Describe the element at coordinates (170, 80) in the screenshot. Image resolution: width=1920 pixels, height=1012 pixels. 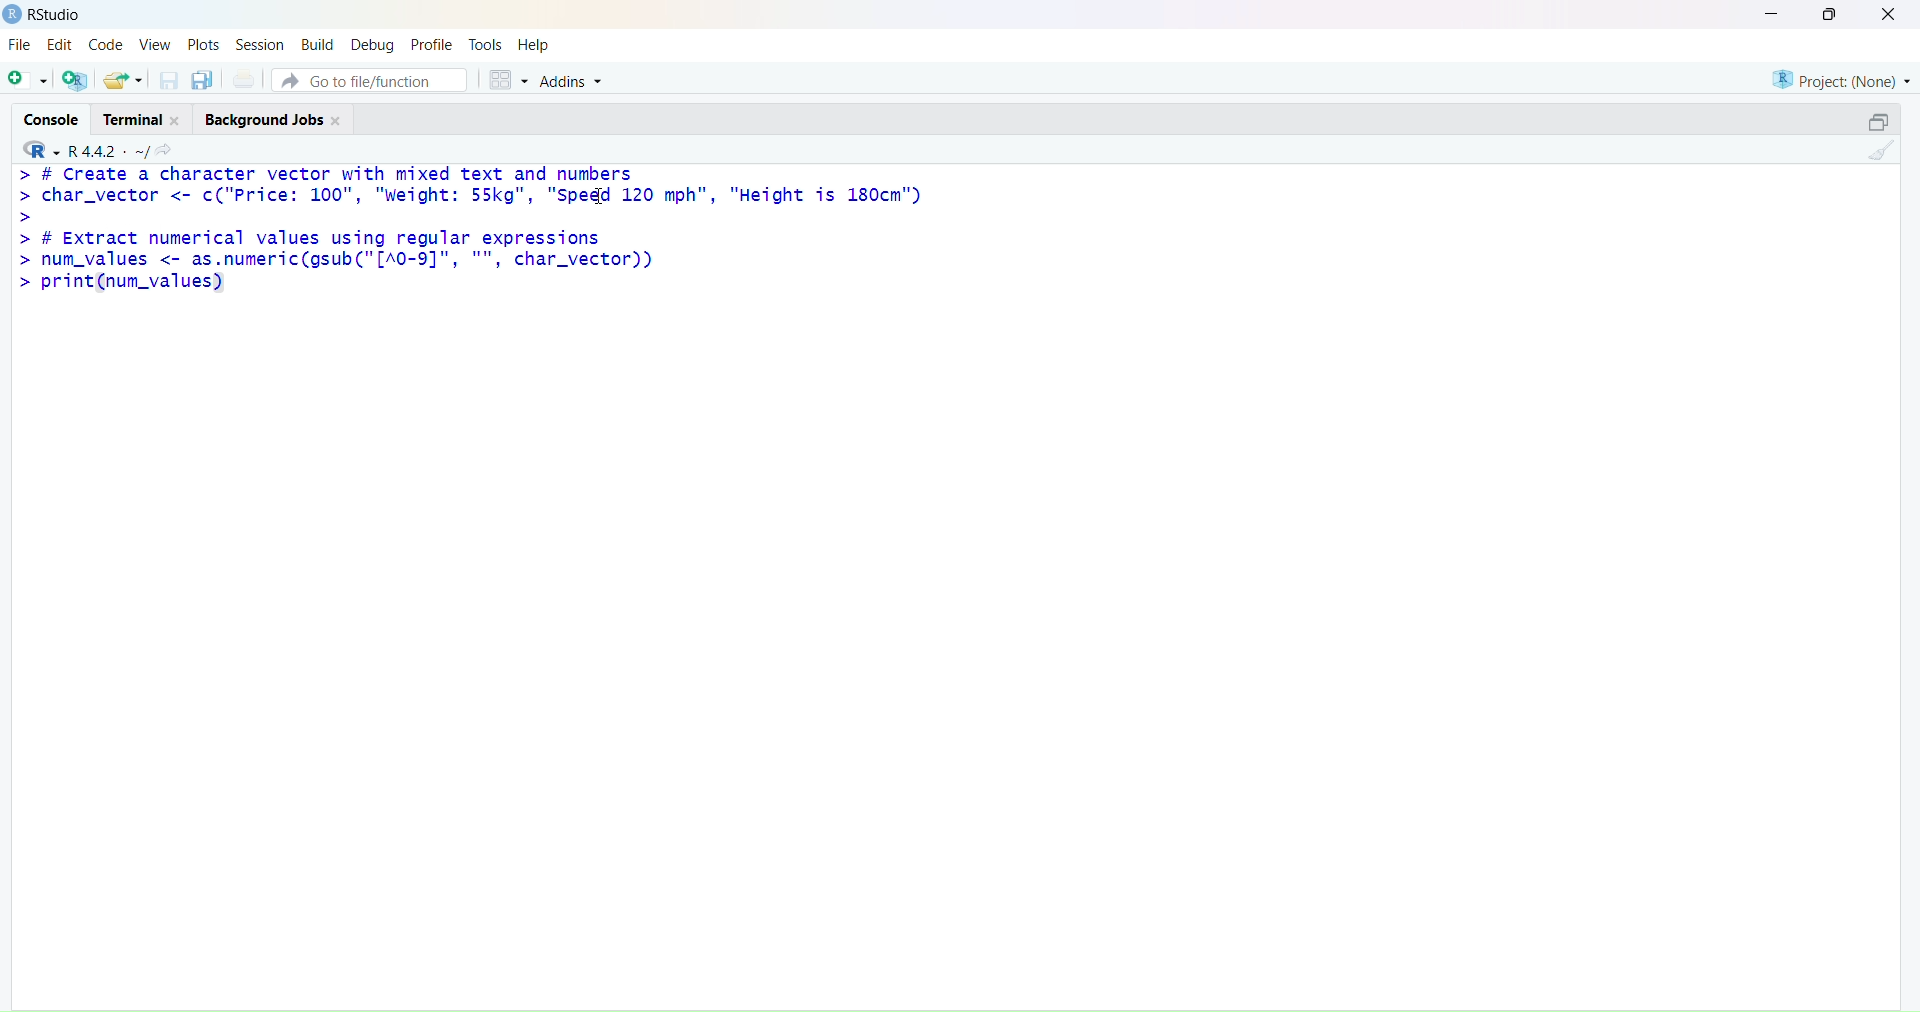
I see `Save ` at that location.